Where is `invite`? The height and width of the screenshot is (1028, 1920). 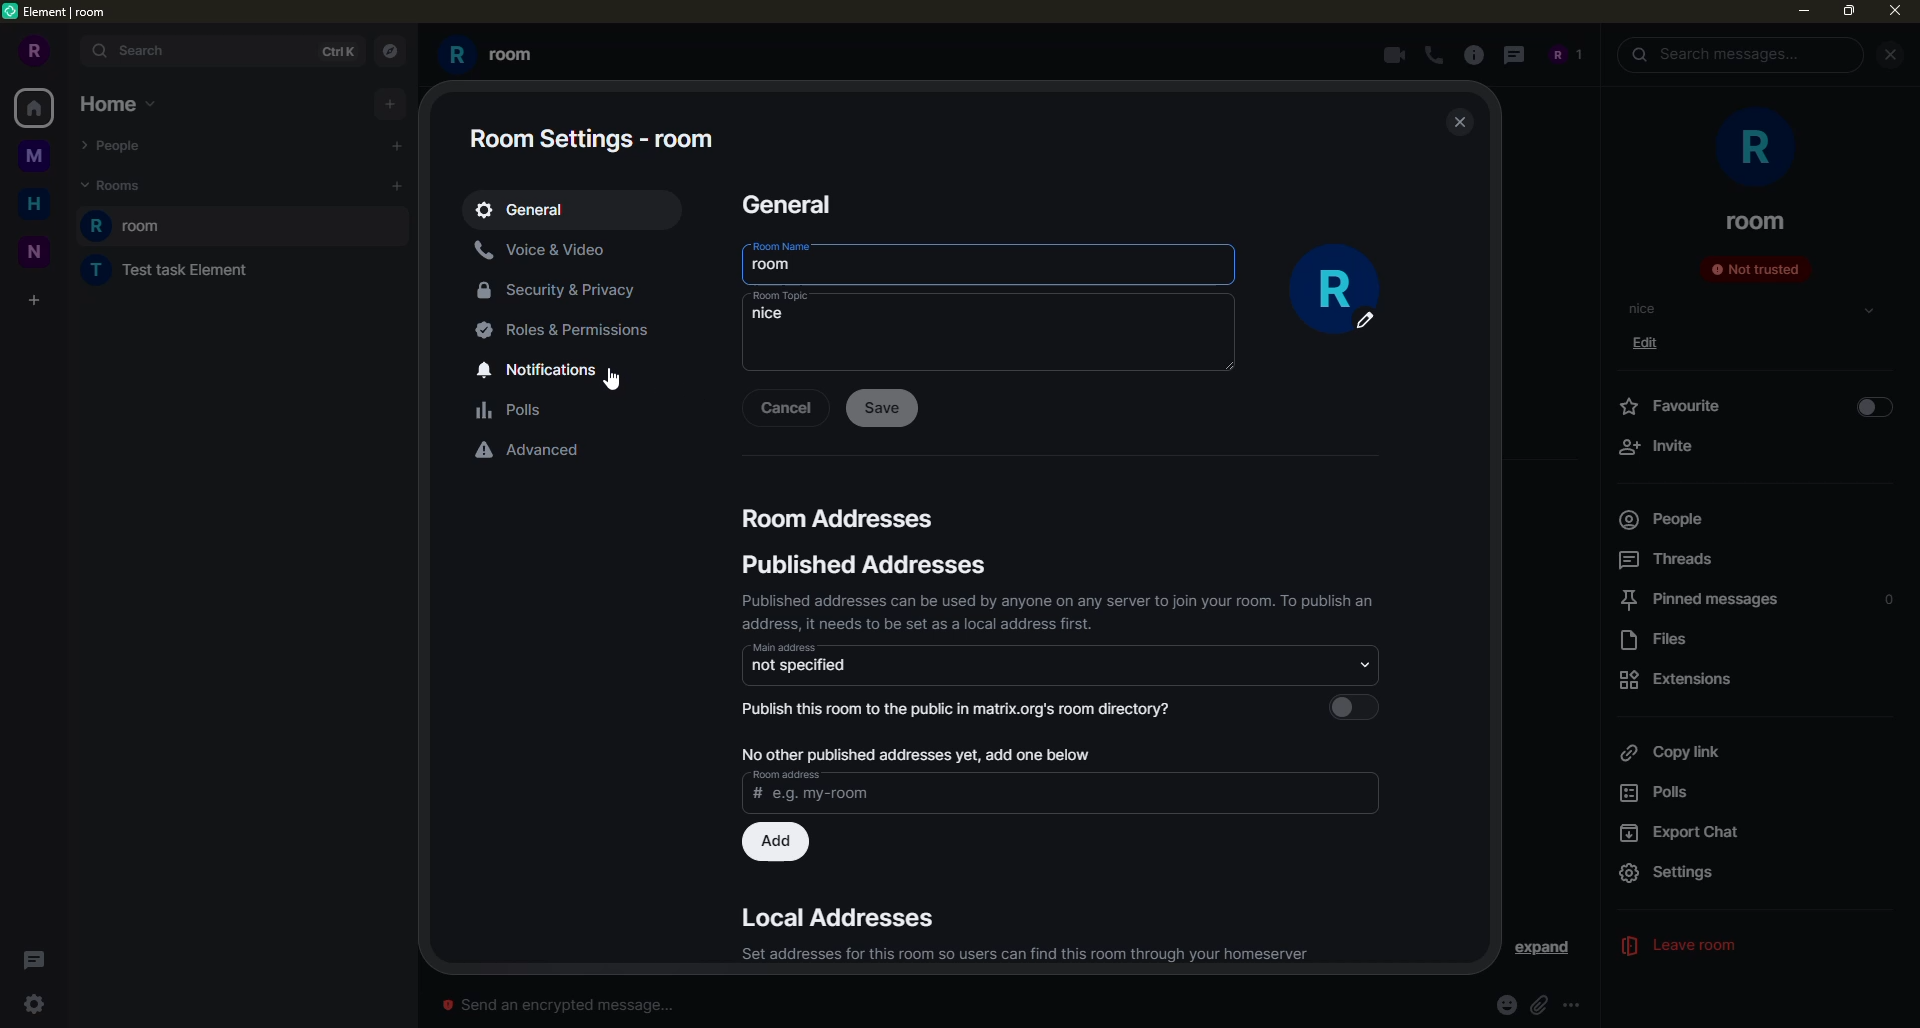 invite is located at coordinates (1656, 446).